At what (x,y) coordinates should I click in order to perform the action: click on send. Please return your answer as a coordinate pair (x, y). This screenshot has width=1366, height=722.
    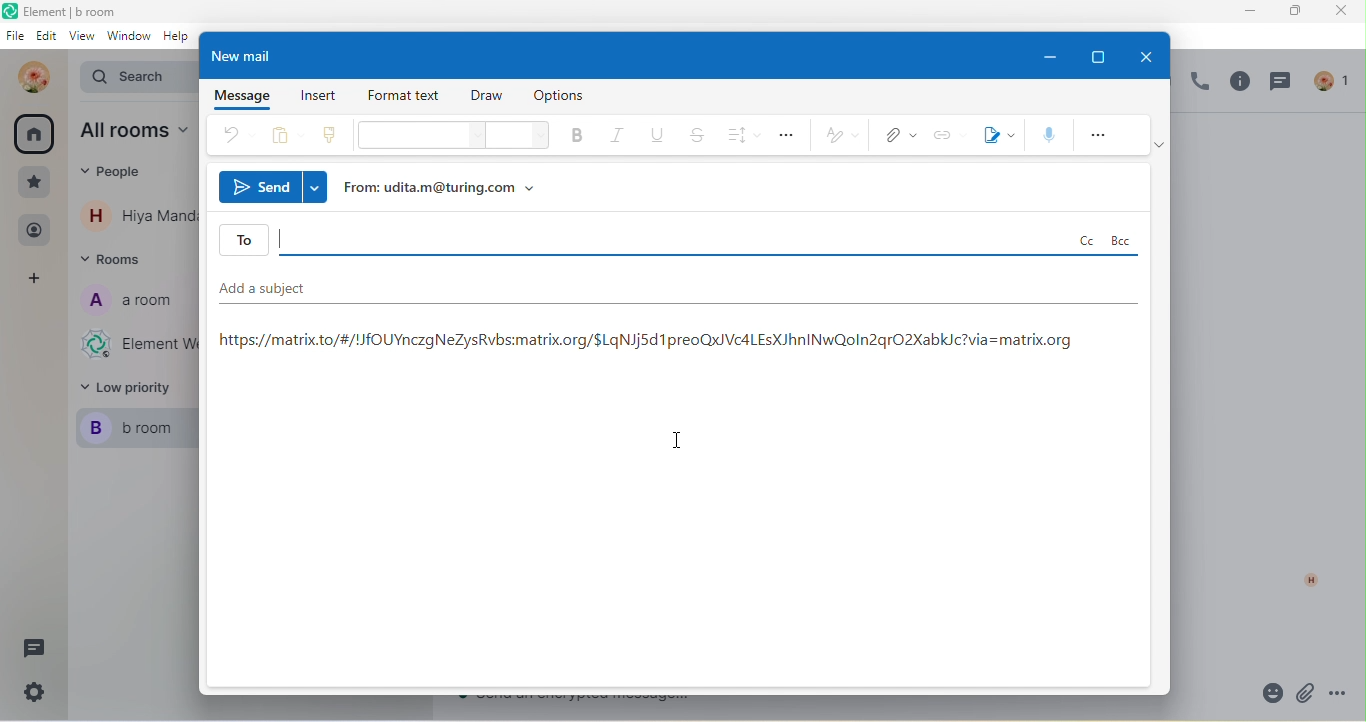
    Looking at the image, I should click on (275, 184).